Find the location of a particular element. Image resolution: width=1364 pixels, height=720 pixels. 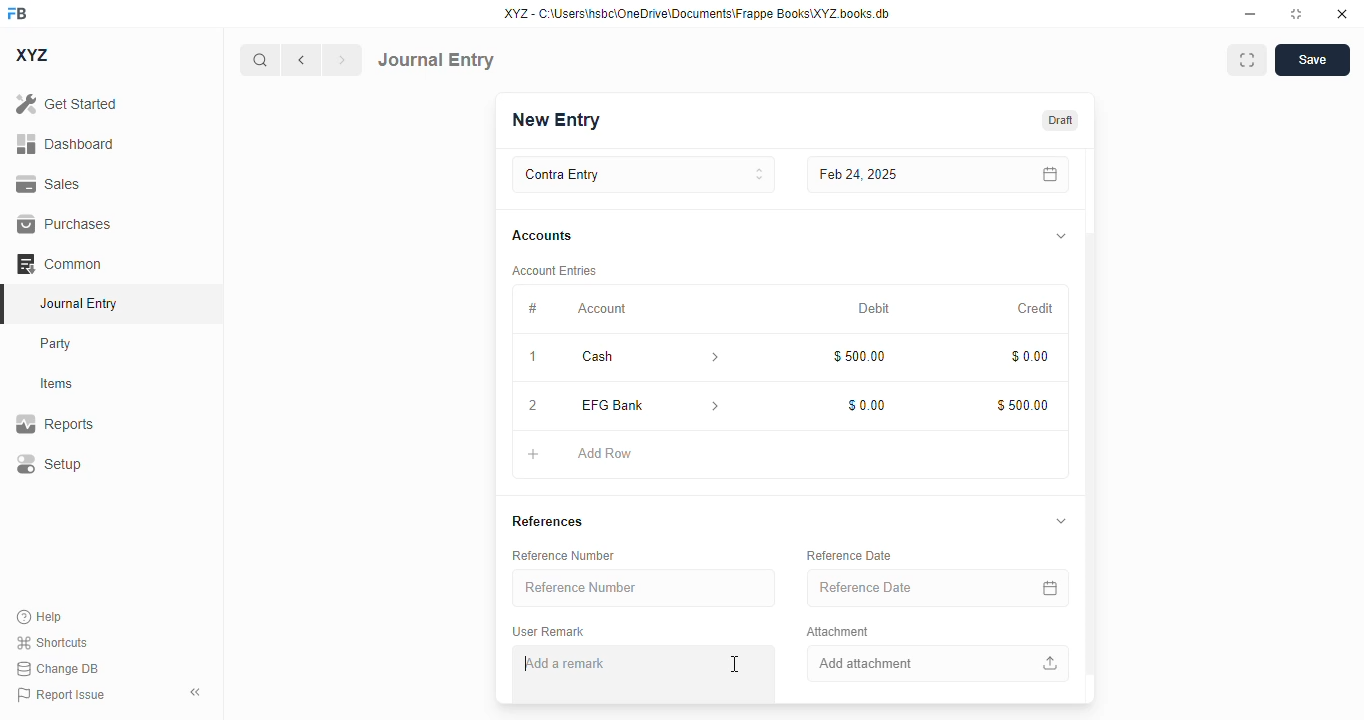

account information is located at coordinates (709, 357).